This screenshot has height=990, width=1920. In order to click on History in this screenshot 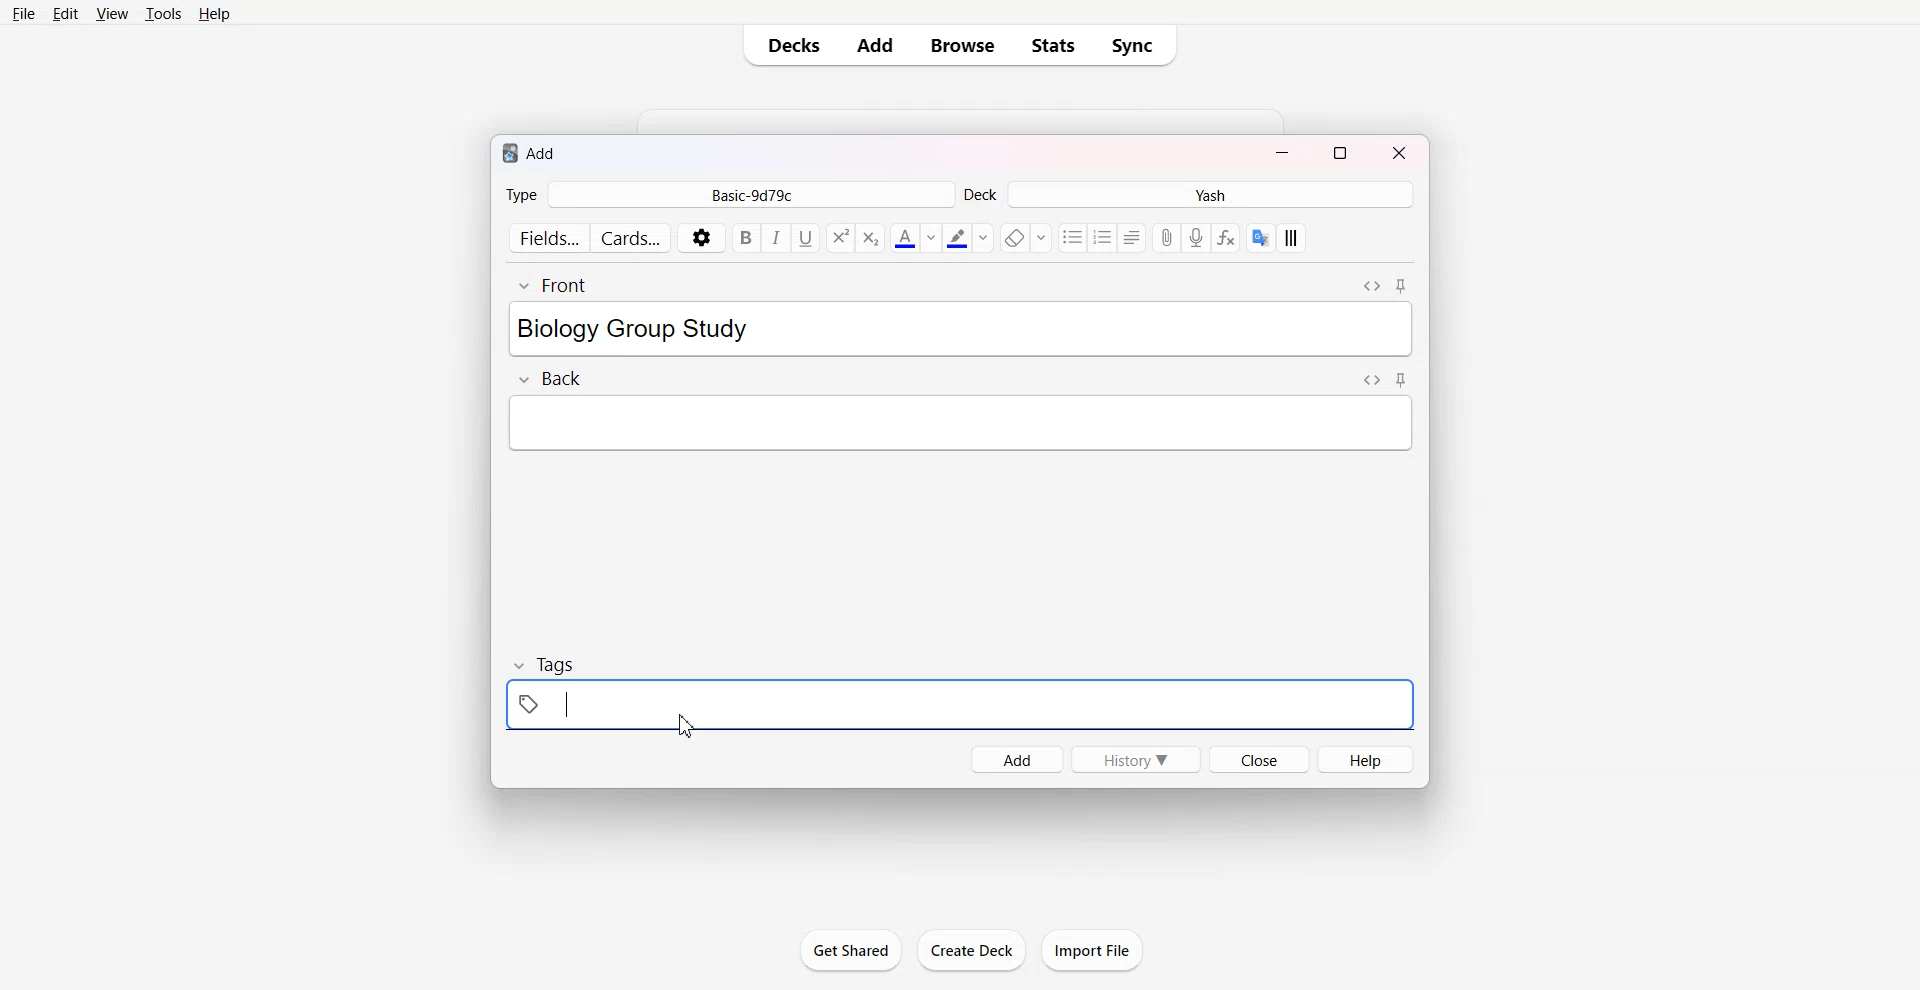, I will do `click(1137, 759)`.